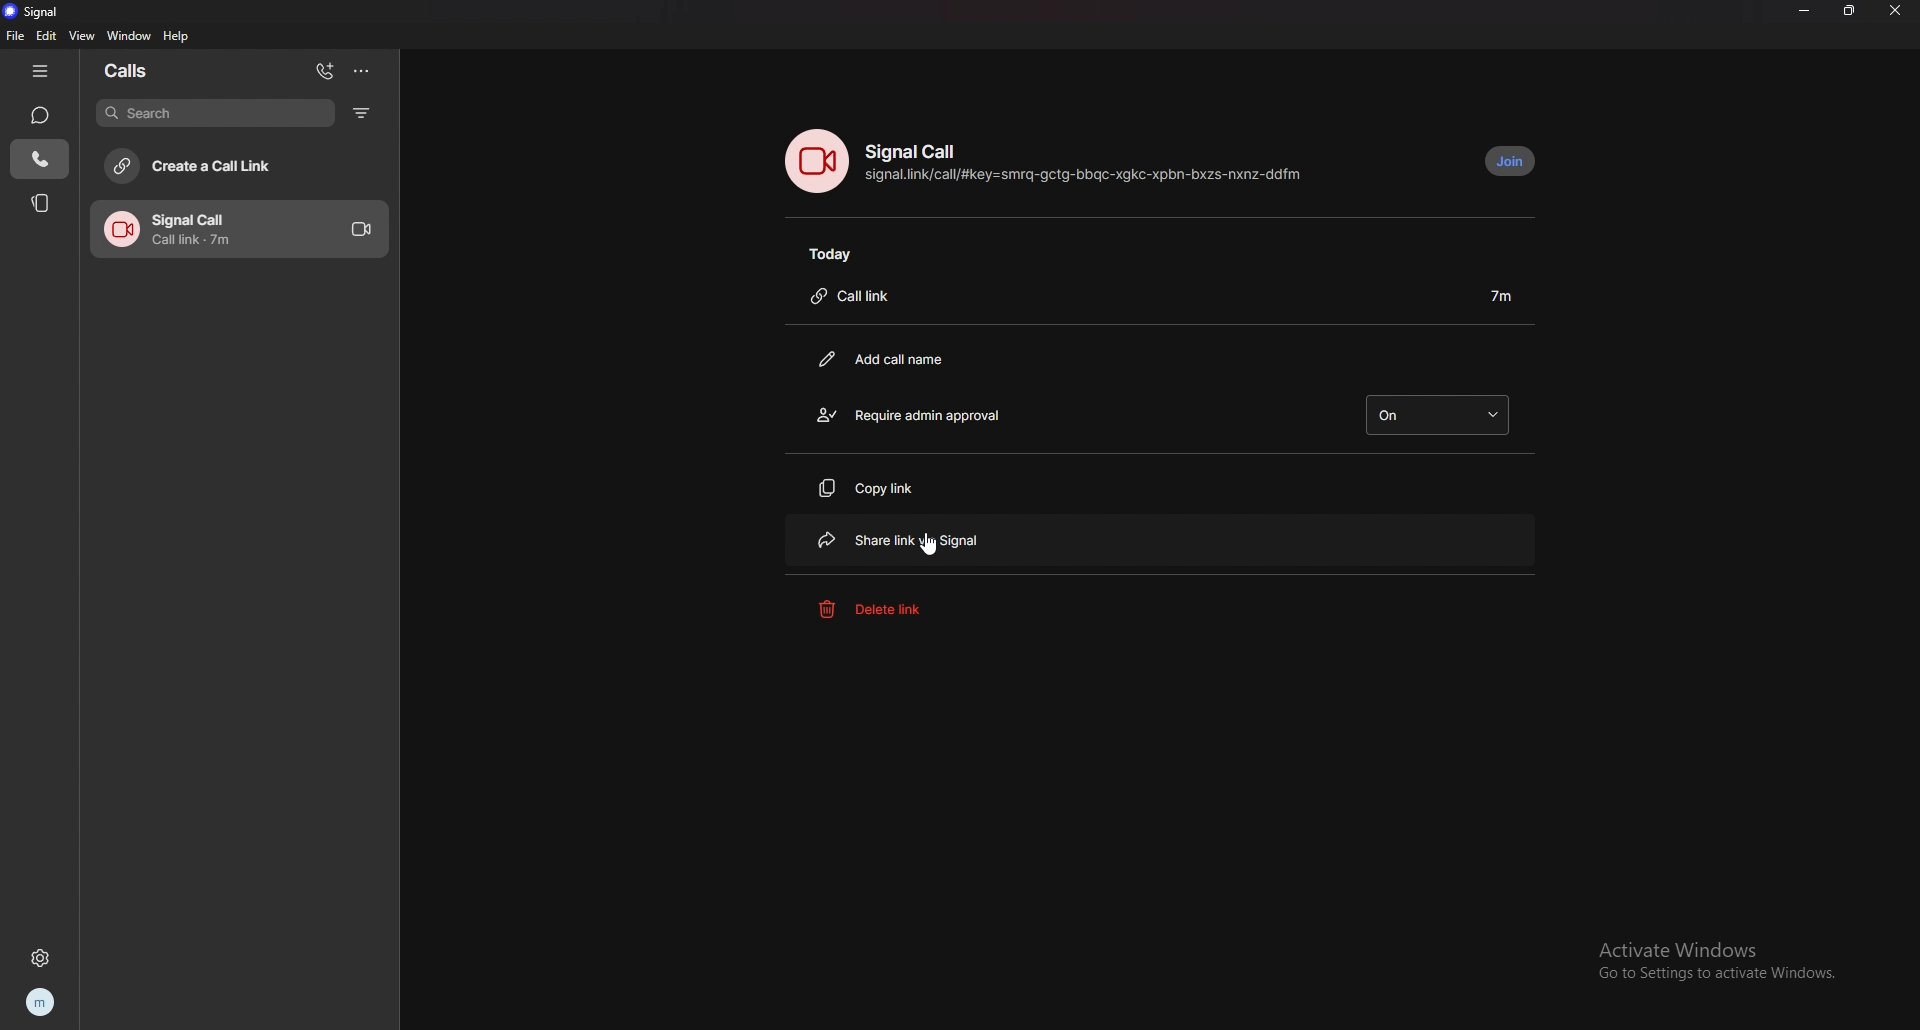  Describe the element at coordinates (364, 70) in the screenshot. I see `options` at that location.